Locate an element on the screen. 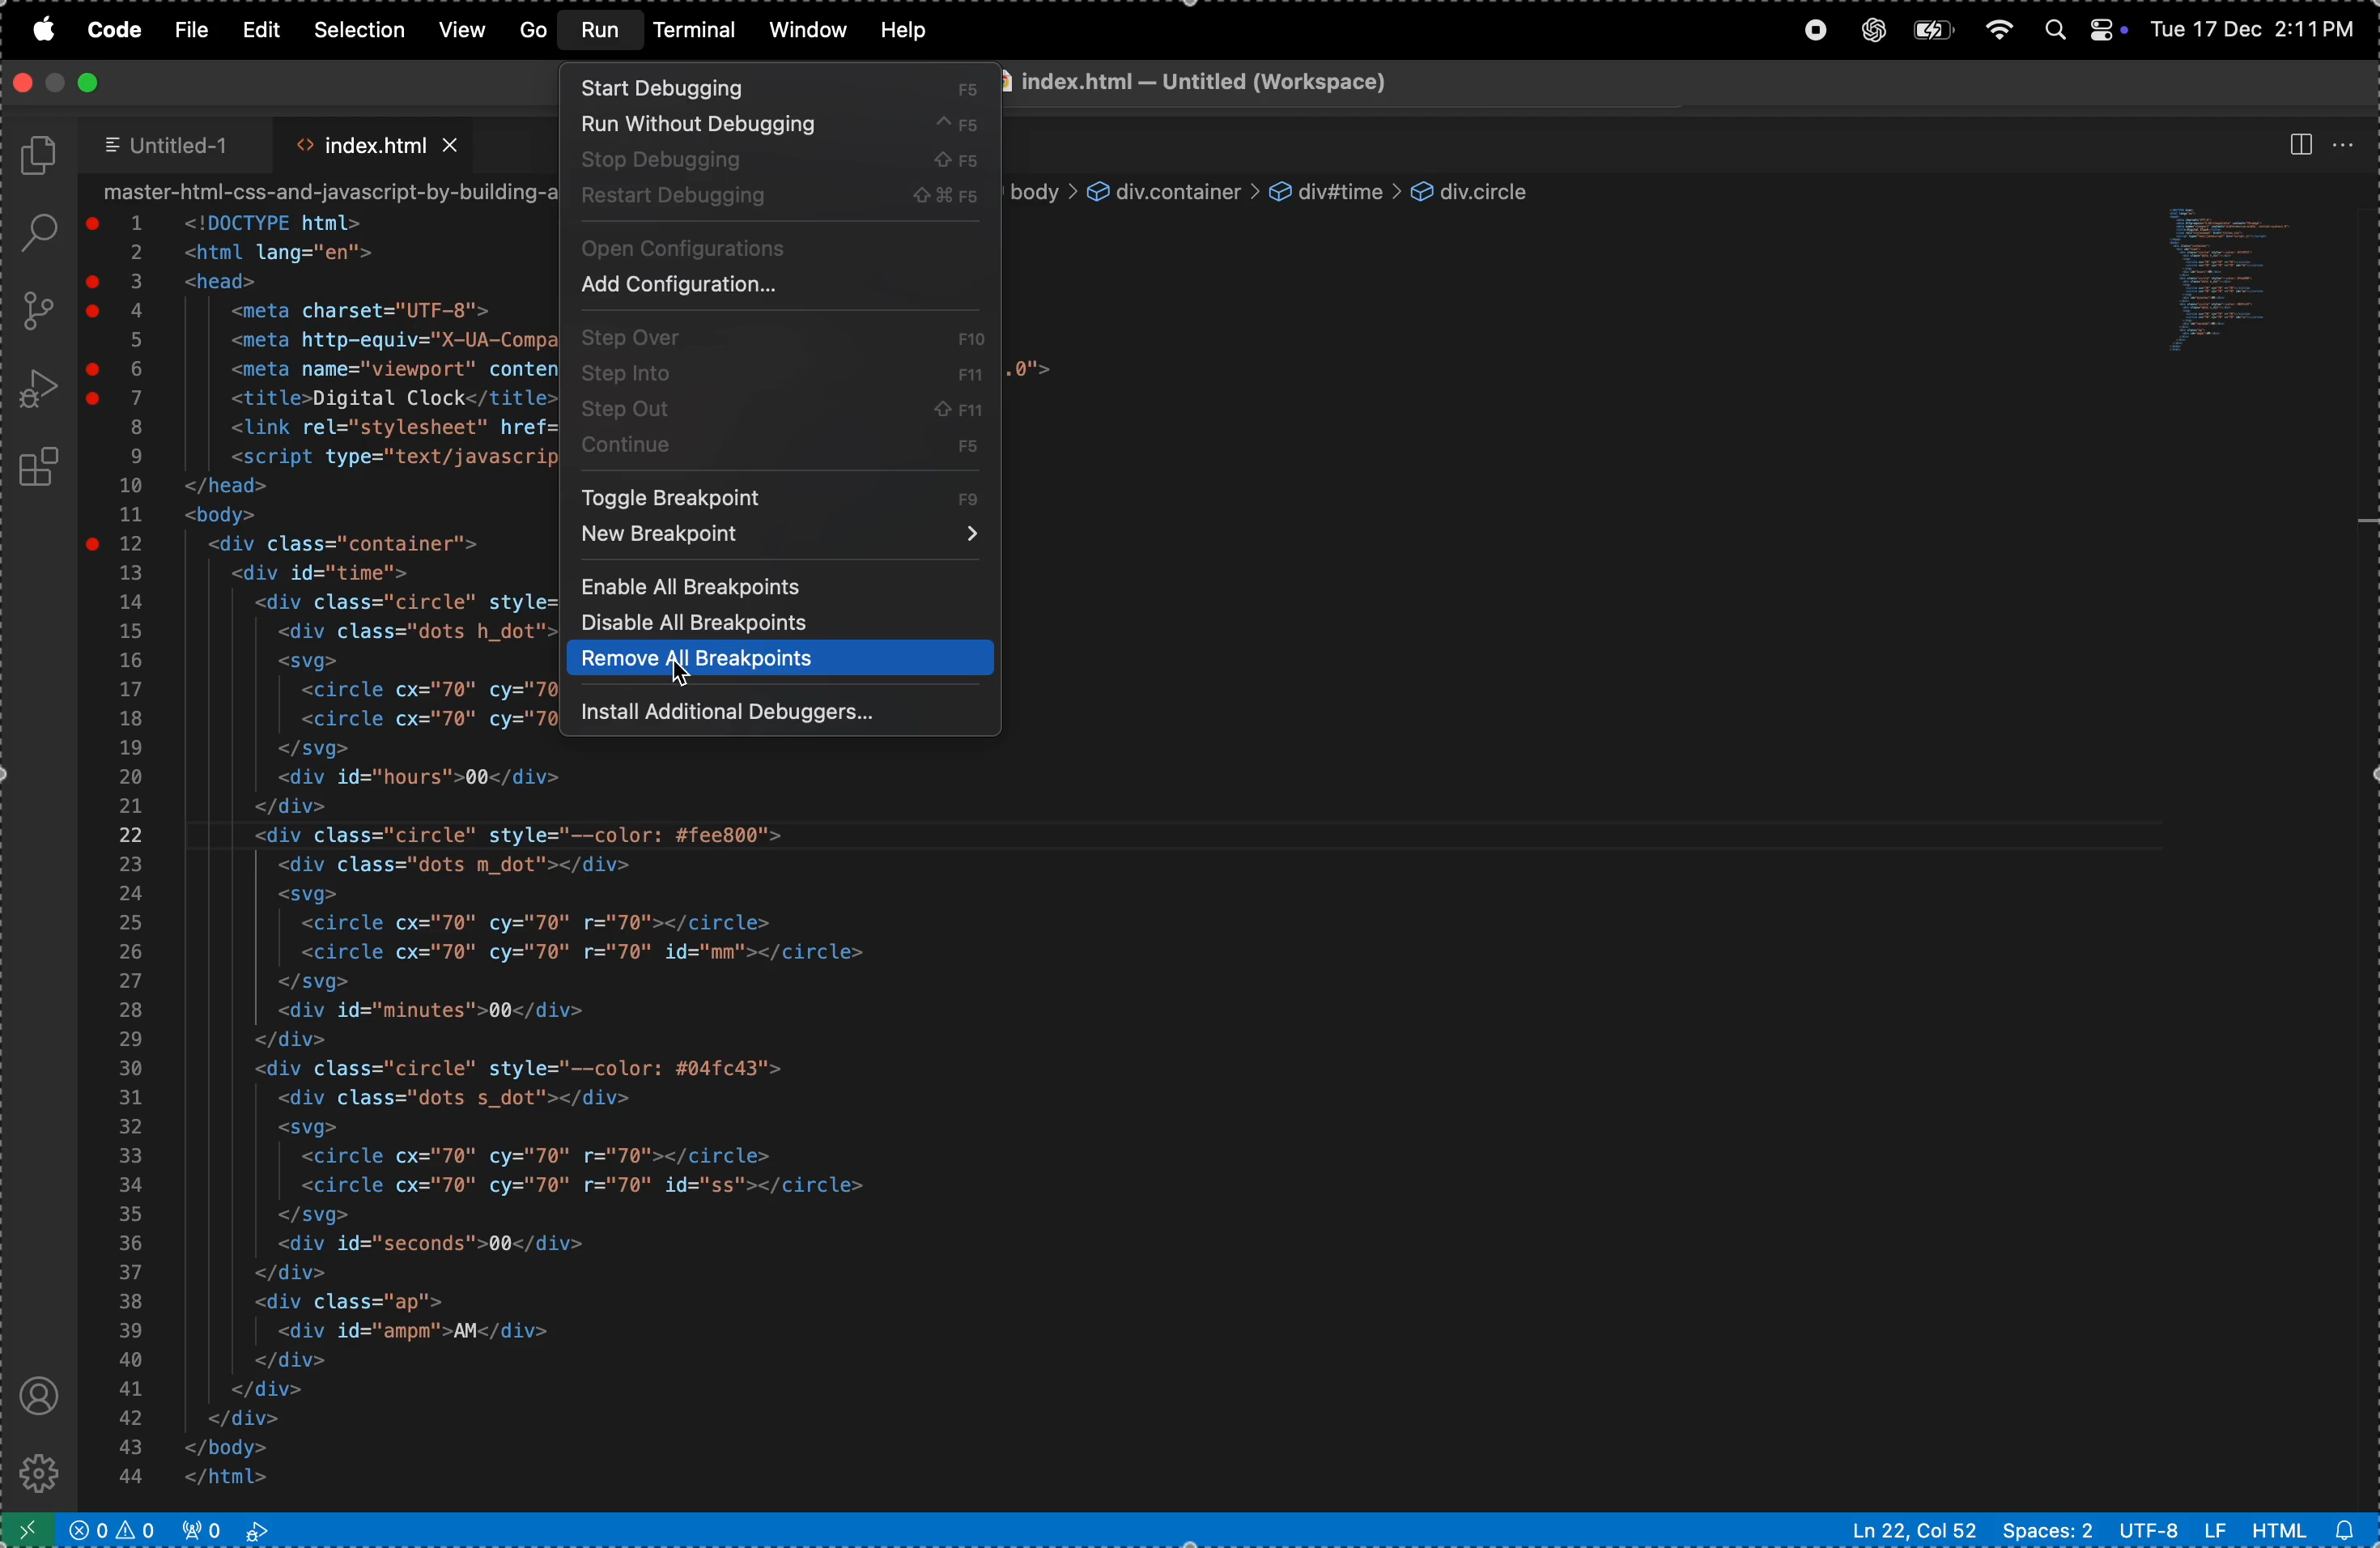  utf -8 lf is located at coordinates (2172, 1530).